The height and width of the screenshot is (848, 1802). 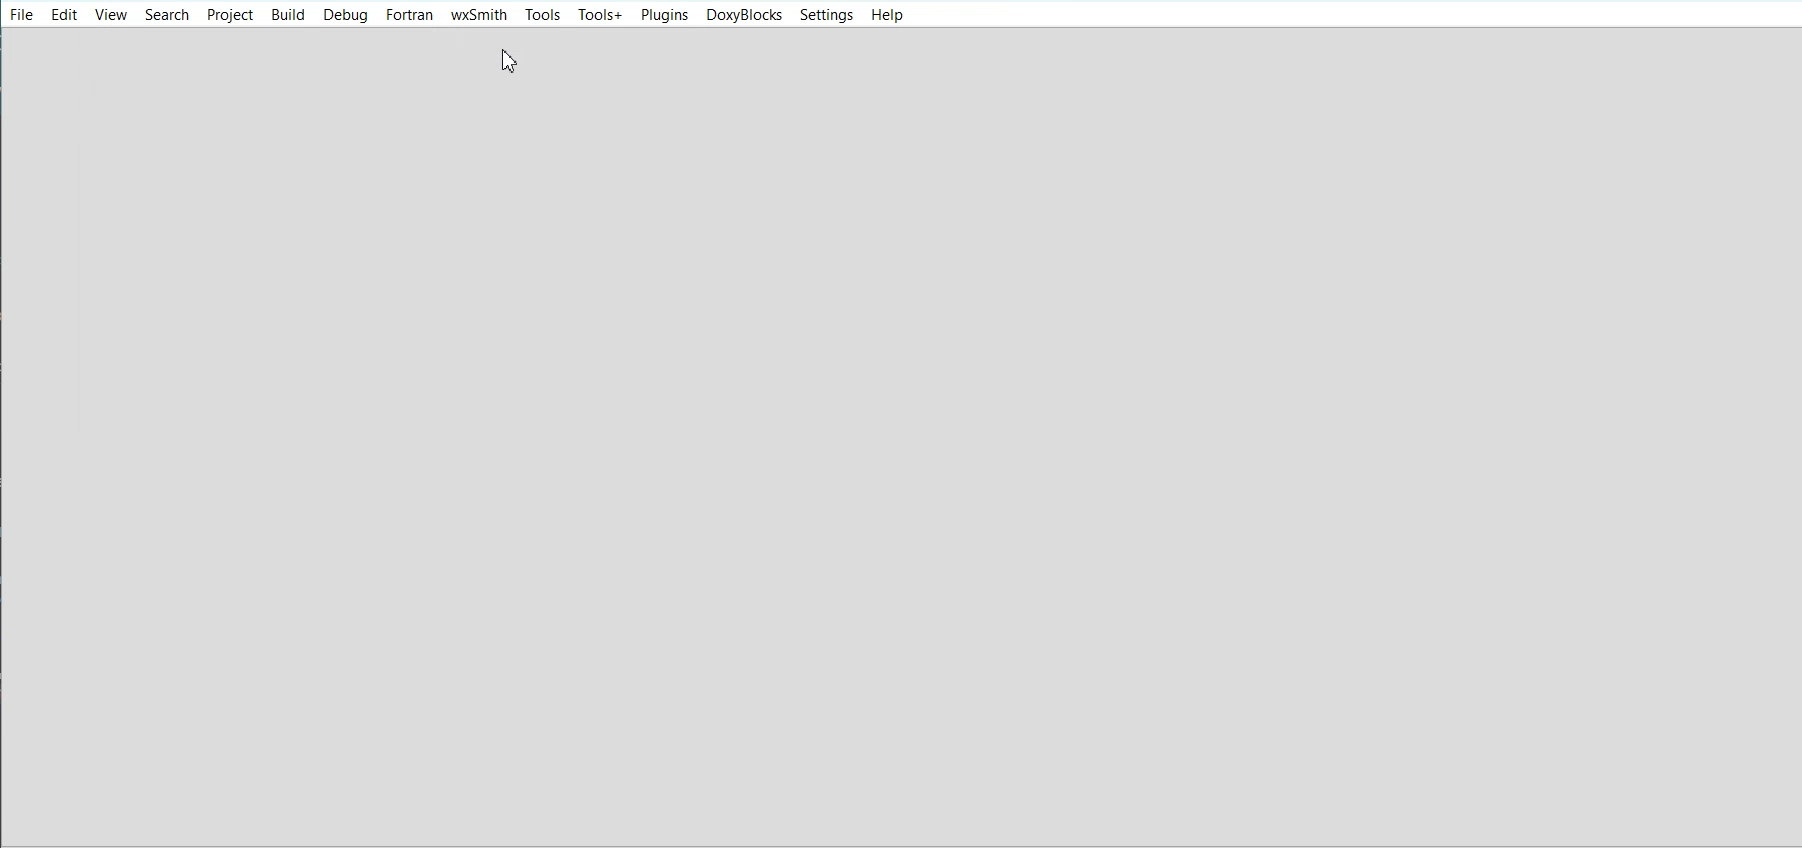 I want to click on Project, so click(x=229, y=14).